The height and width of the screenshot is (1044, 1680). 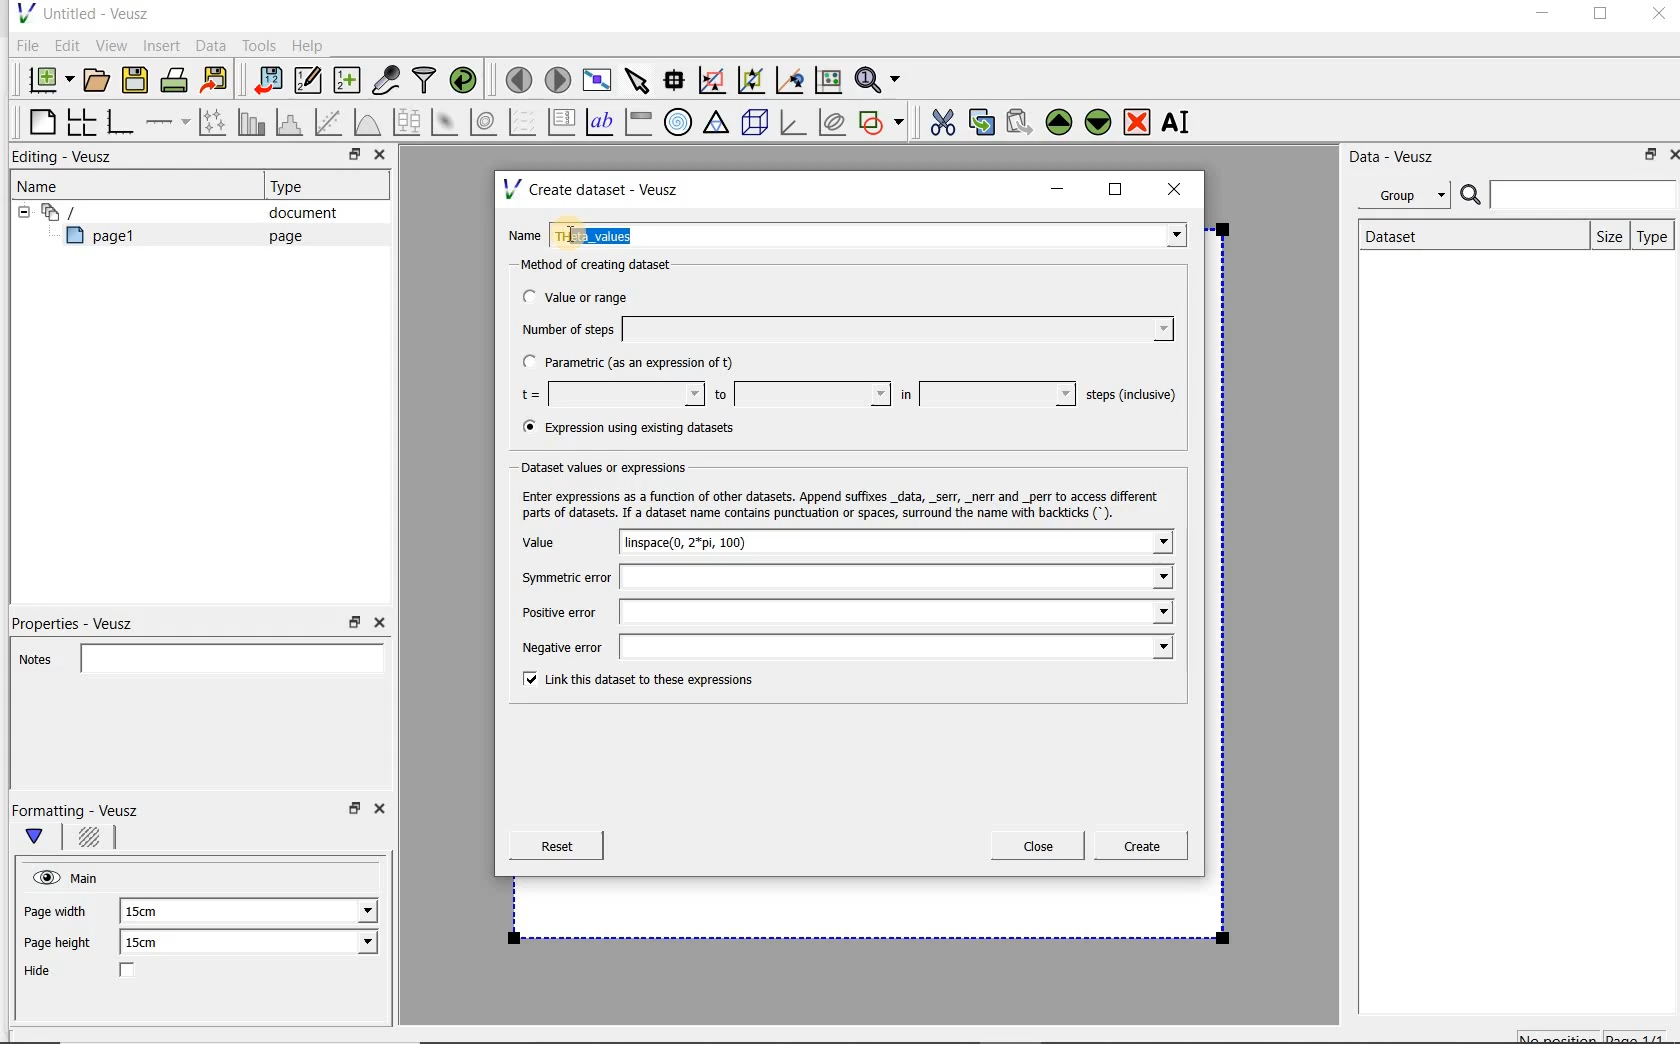 What do you see at coordinates (1569, 193) in the screenshot?
I see `Search bar` at bounding box center [1569, 193].